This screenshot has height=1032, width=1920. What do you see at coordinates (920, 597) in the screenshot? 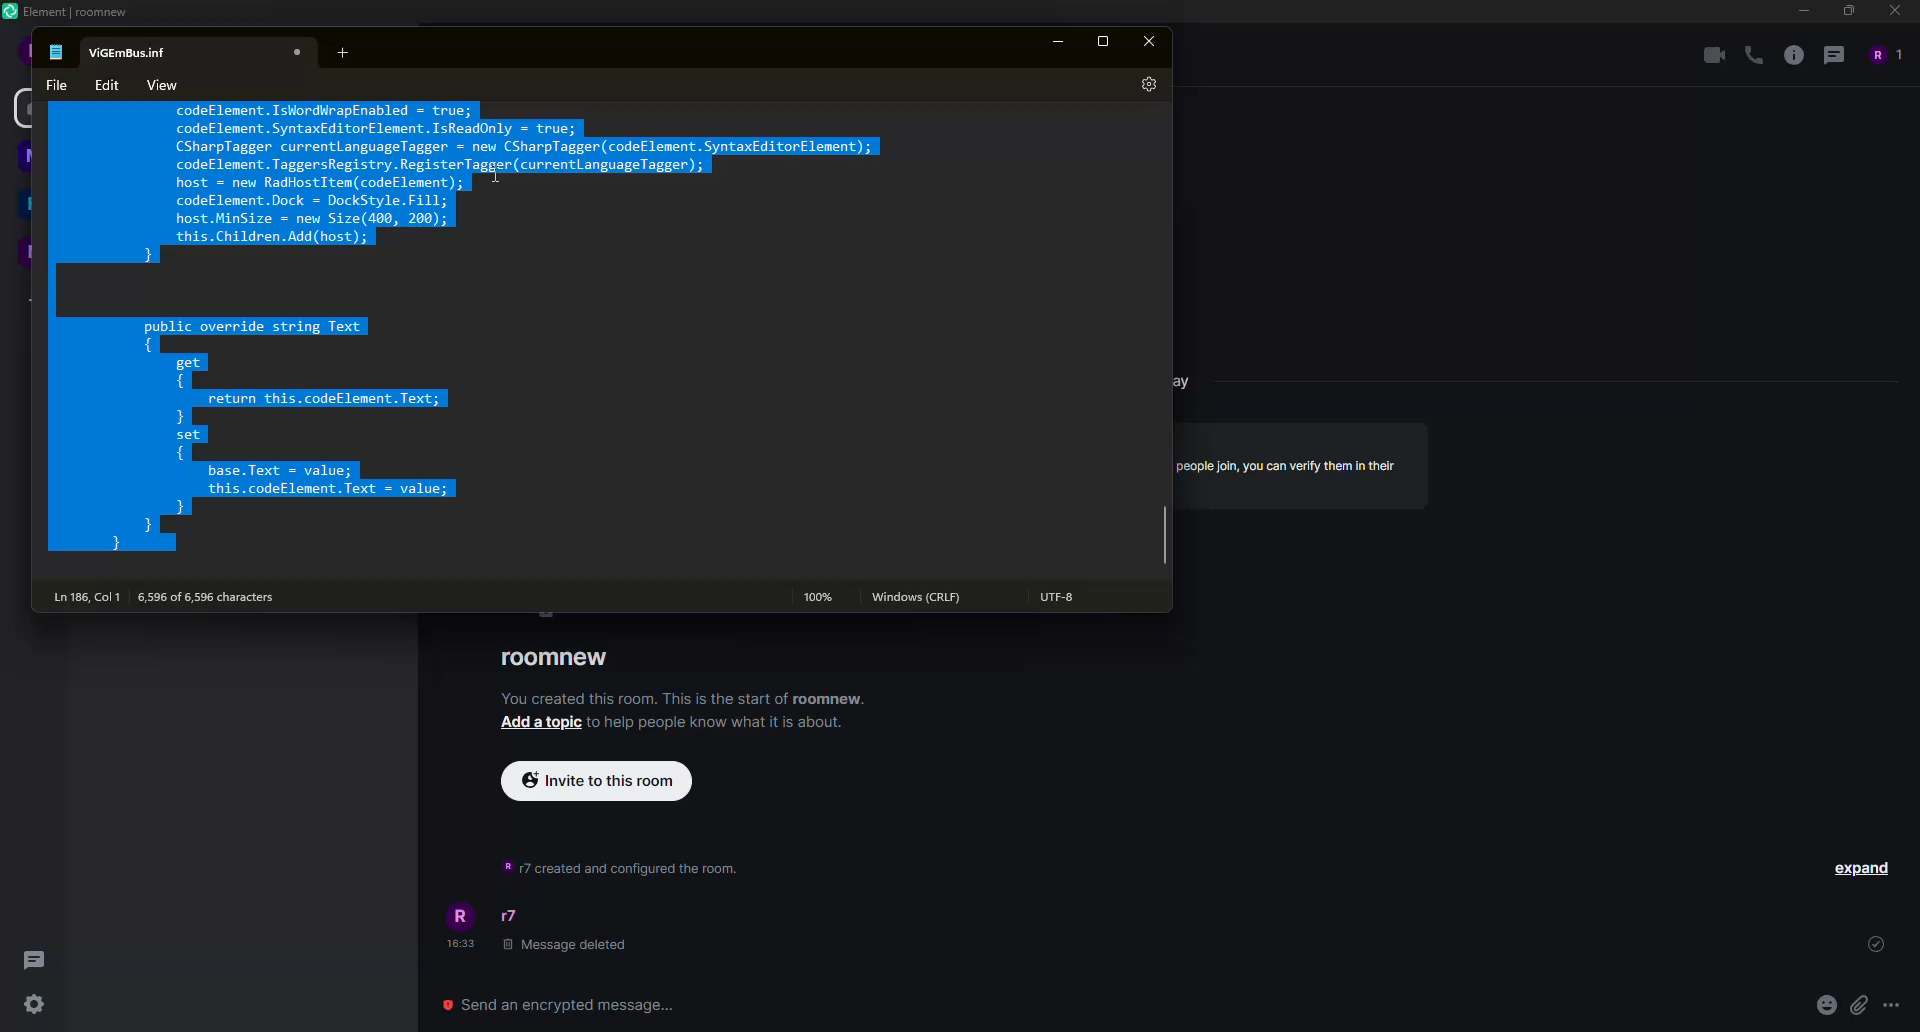
I see `windows` at bounding box center [920, 597].